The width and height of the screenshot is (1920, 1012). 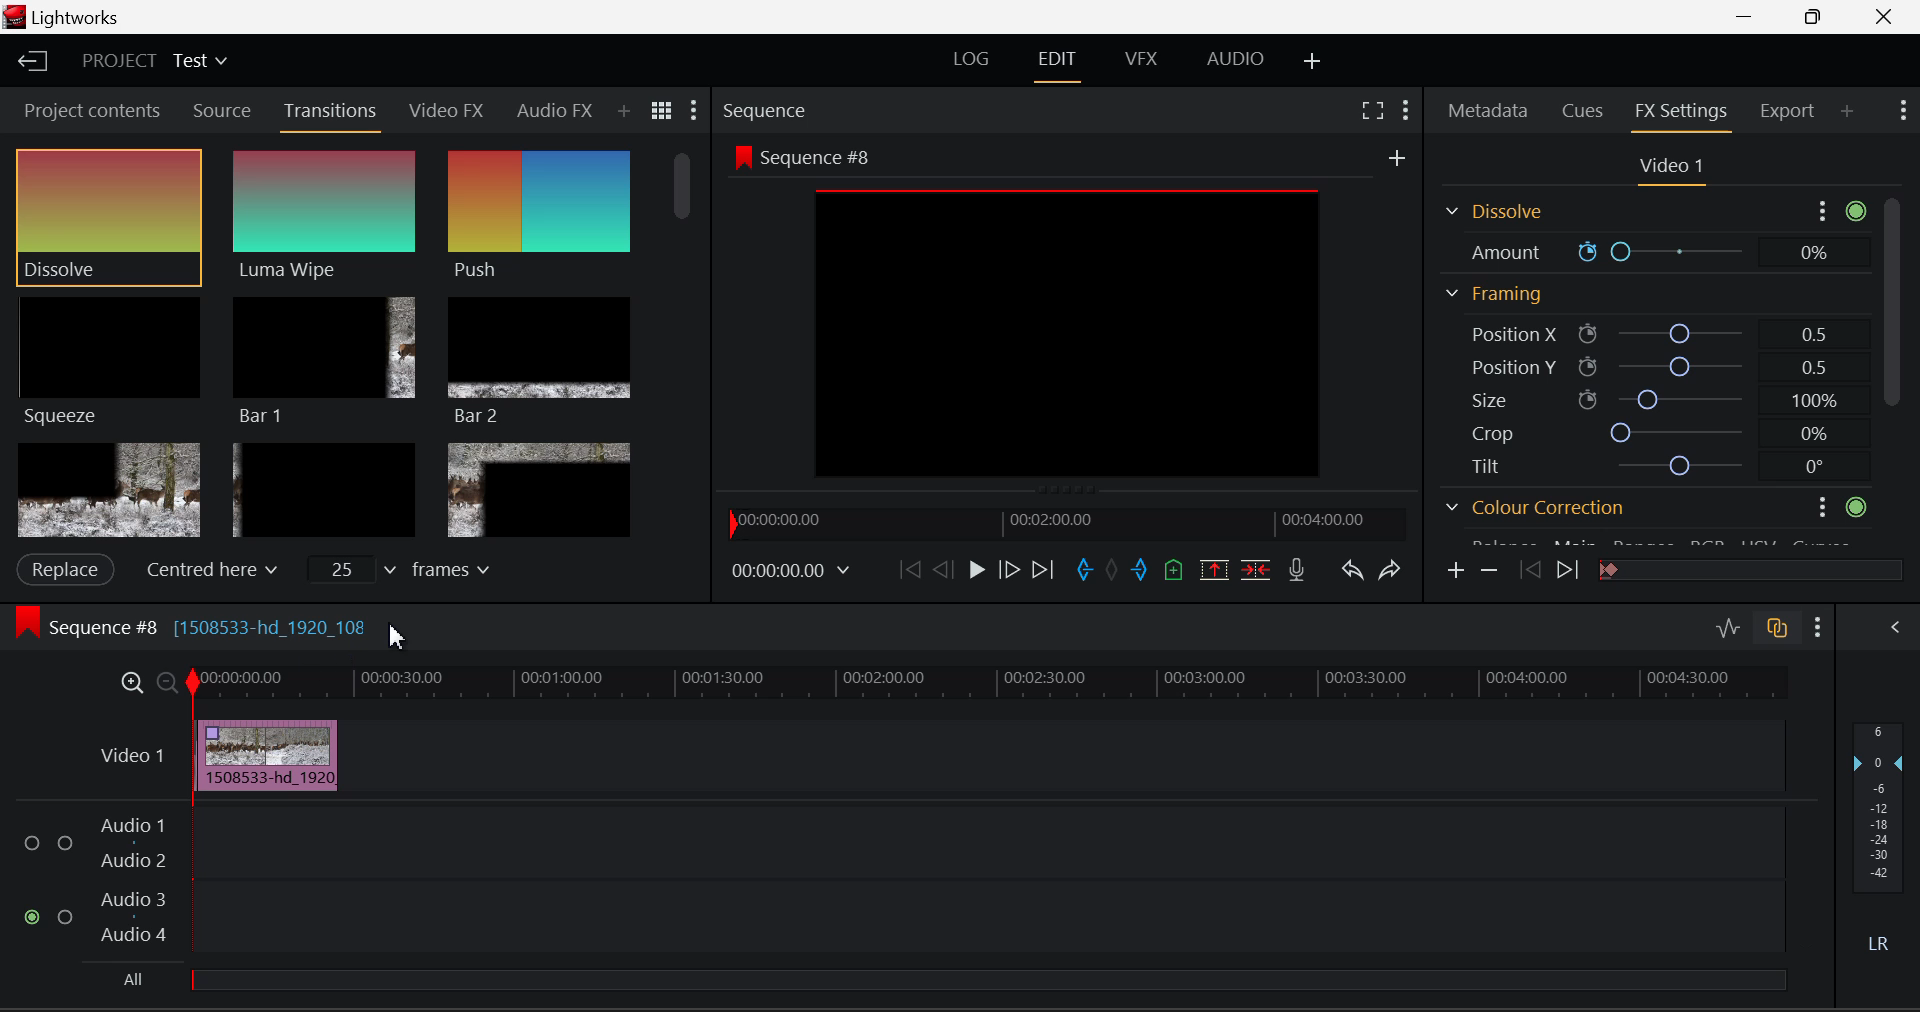 What do you see at coordinates (626, 107) in the screenshot?
I see `Search` at bounding box center [626, 107].